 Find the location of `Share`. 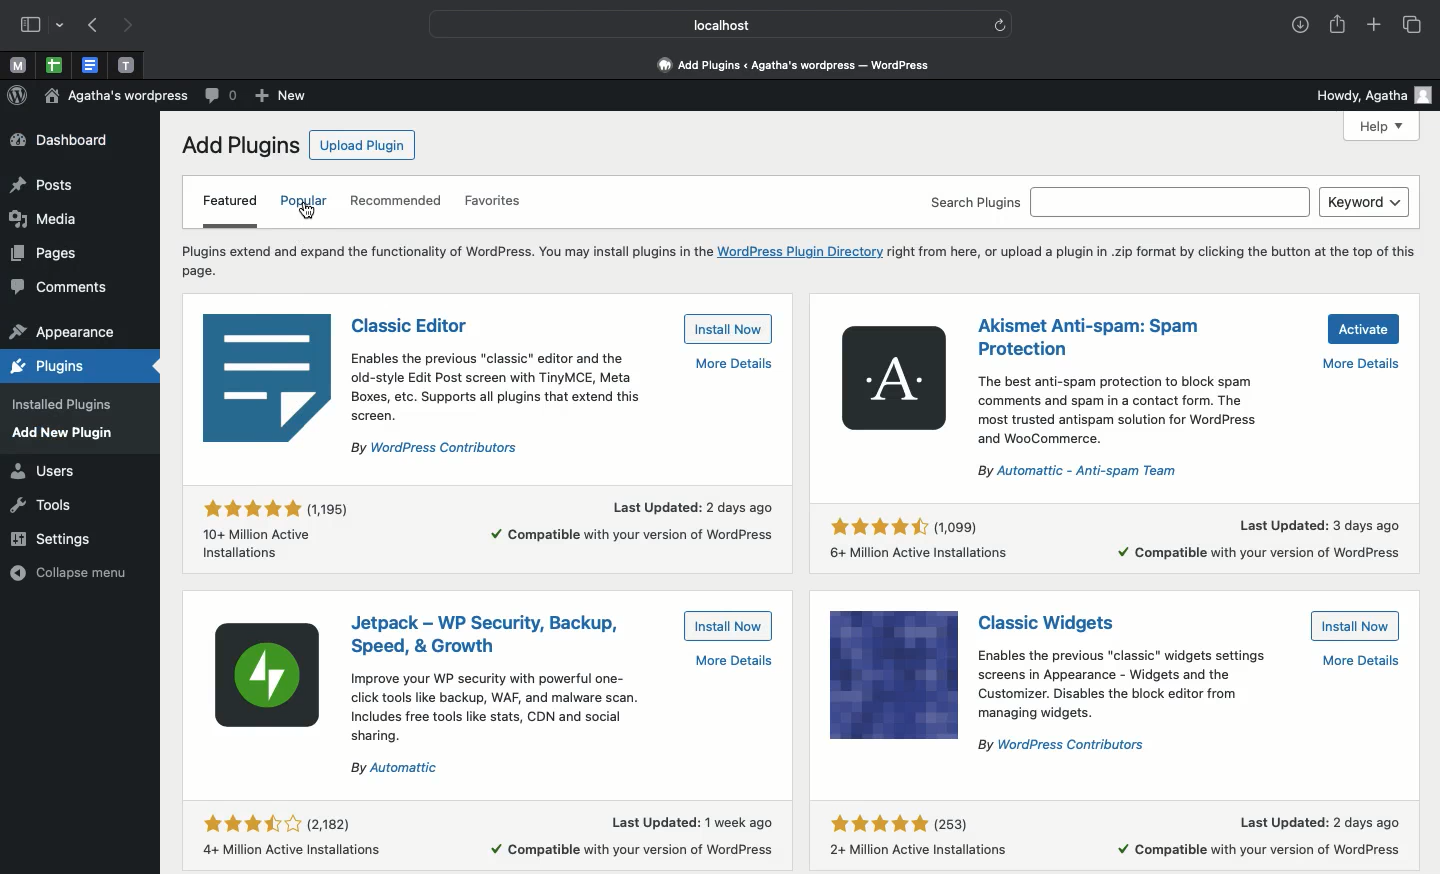

Share is located at coordinates (1339, 26).